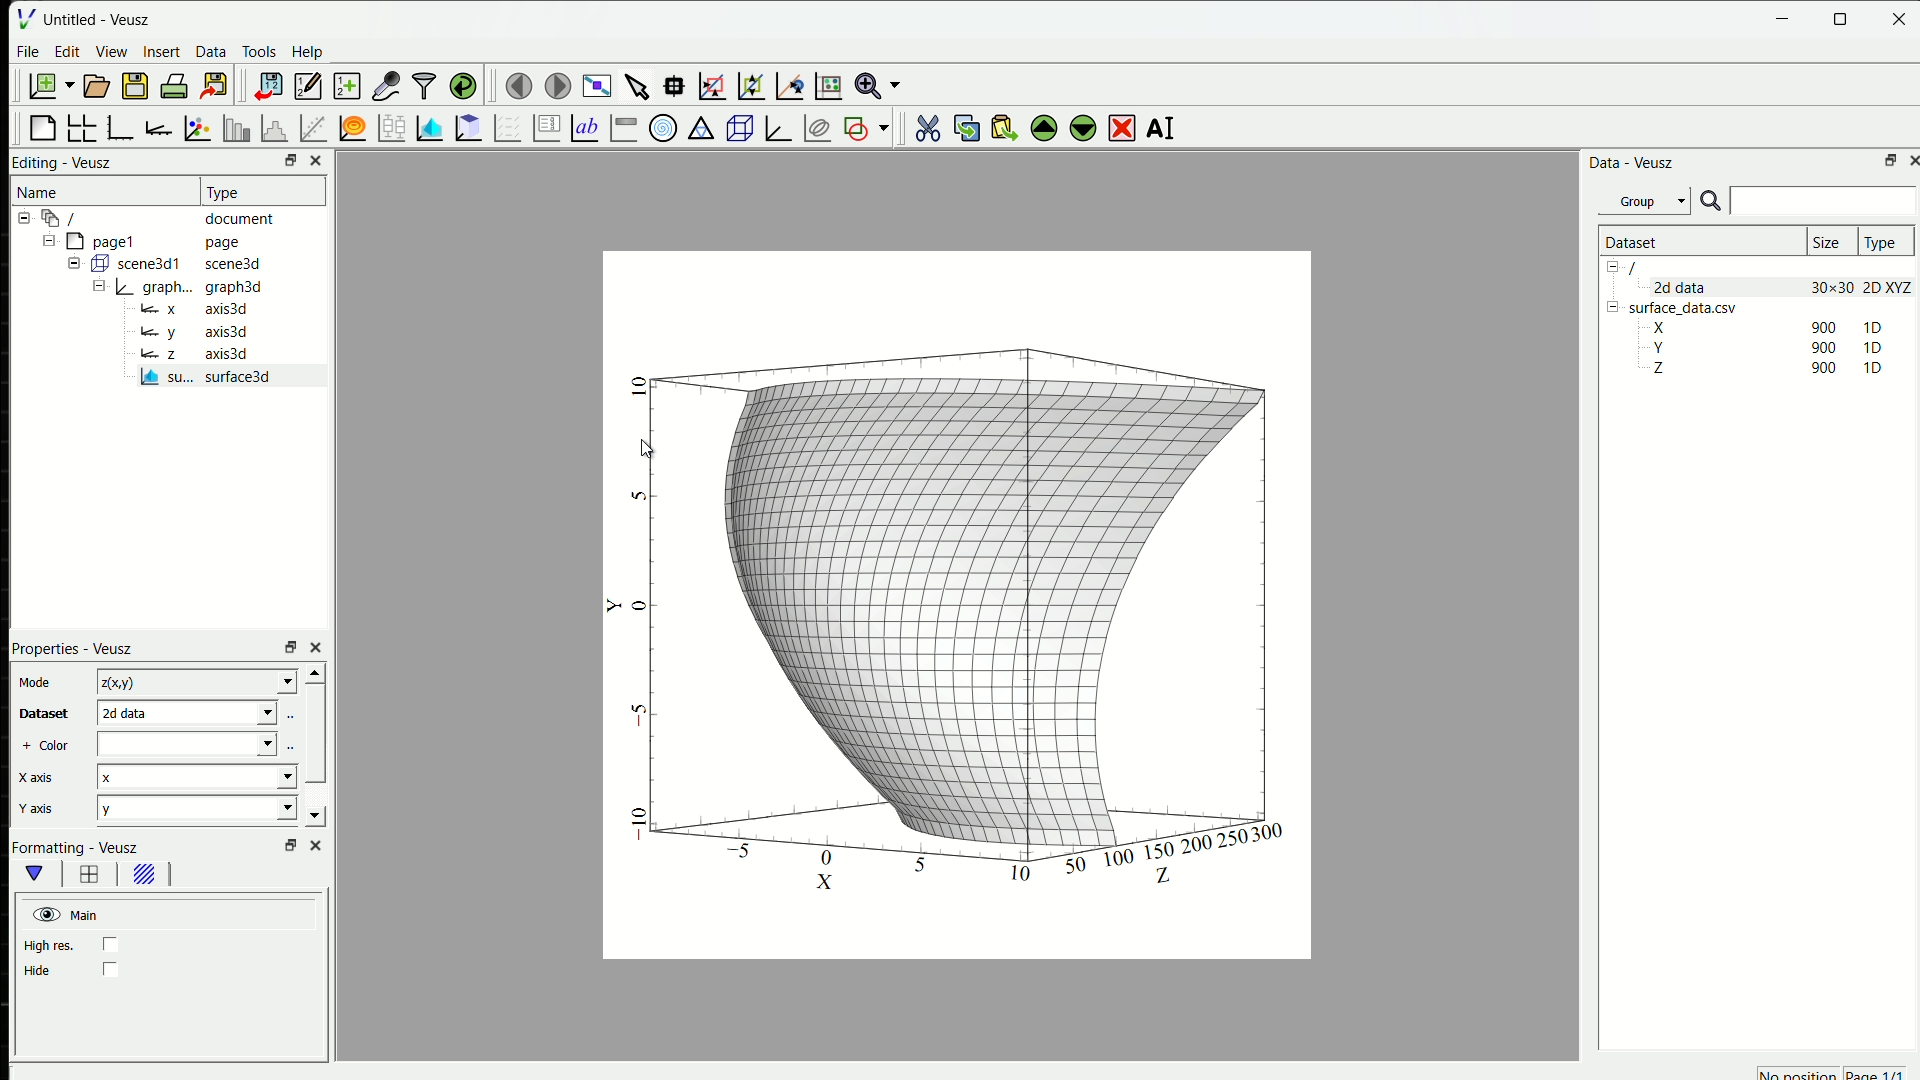 Image resolution: width=1920 pixels, height=1080 pixels. Describe the element at coordinates (676, 86) in the screenshot. I see `read data points on the graph` at that location.